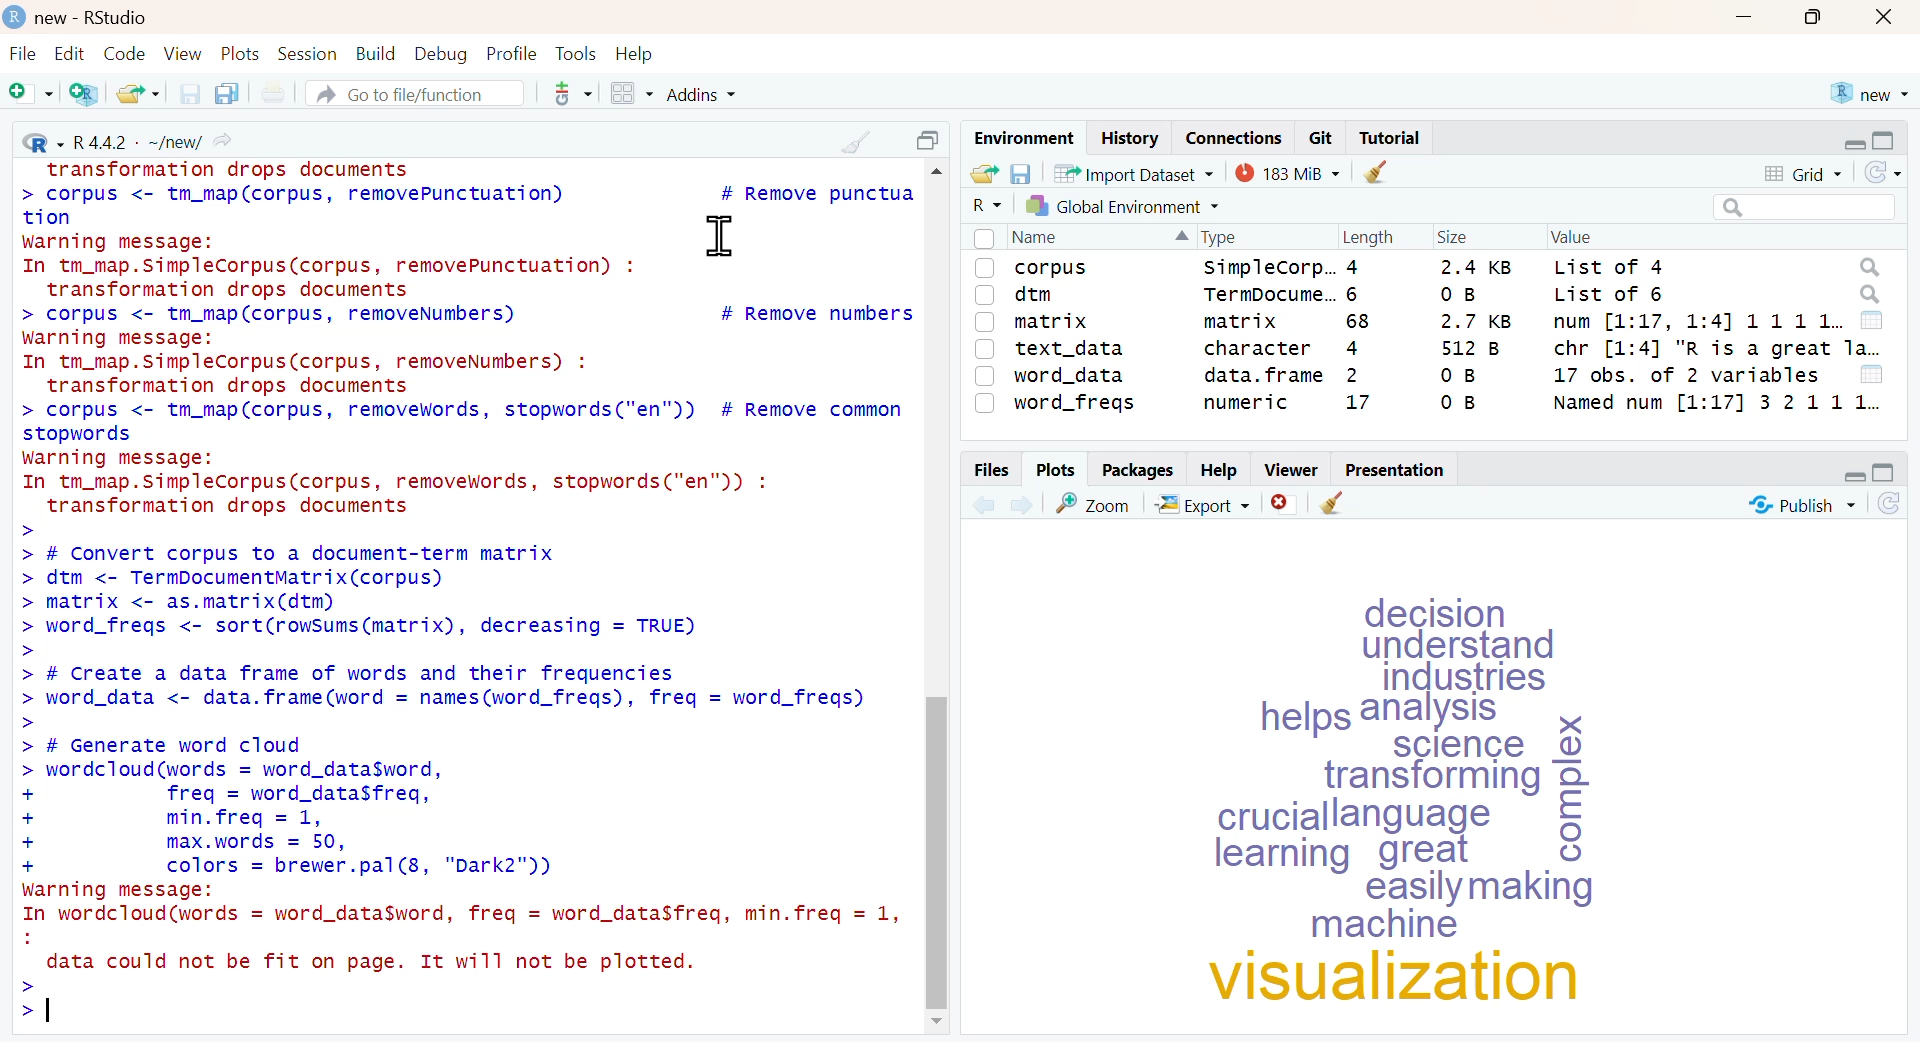 Image resolution: width=1920 pixels, height=1042 pixels. What do you see at coordinates (942, 1023) in the screenshot?
I see `scroll down` at bounding box center [942, 1023].